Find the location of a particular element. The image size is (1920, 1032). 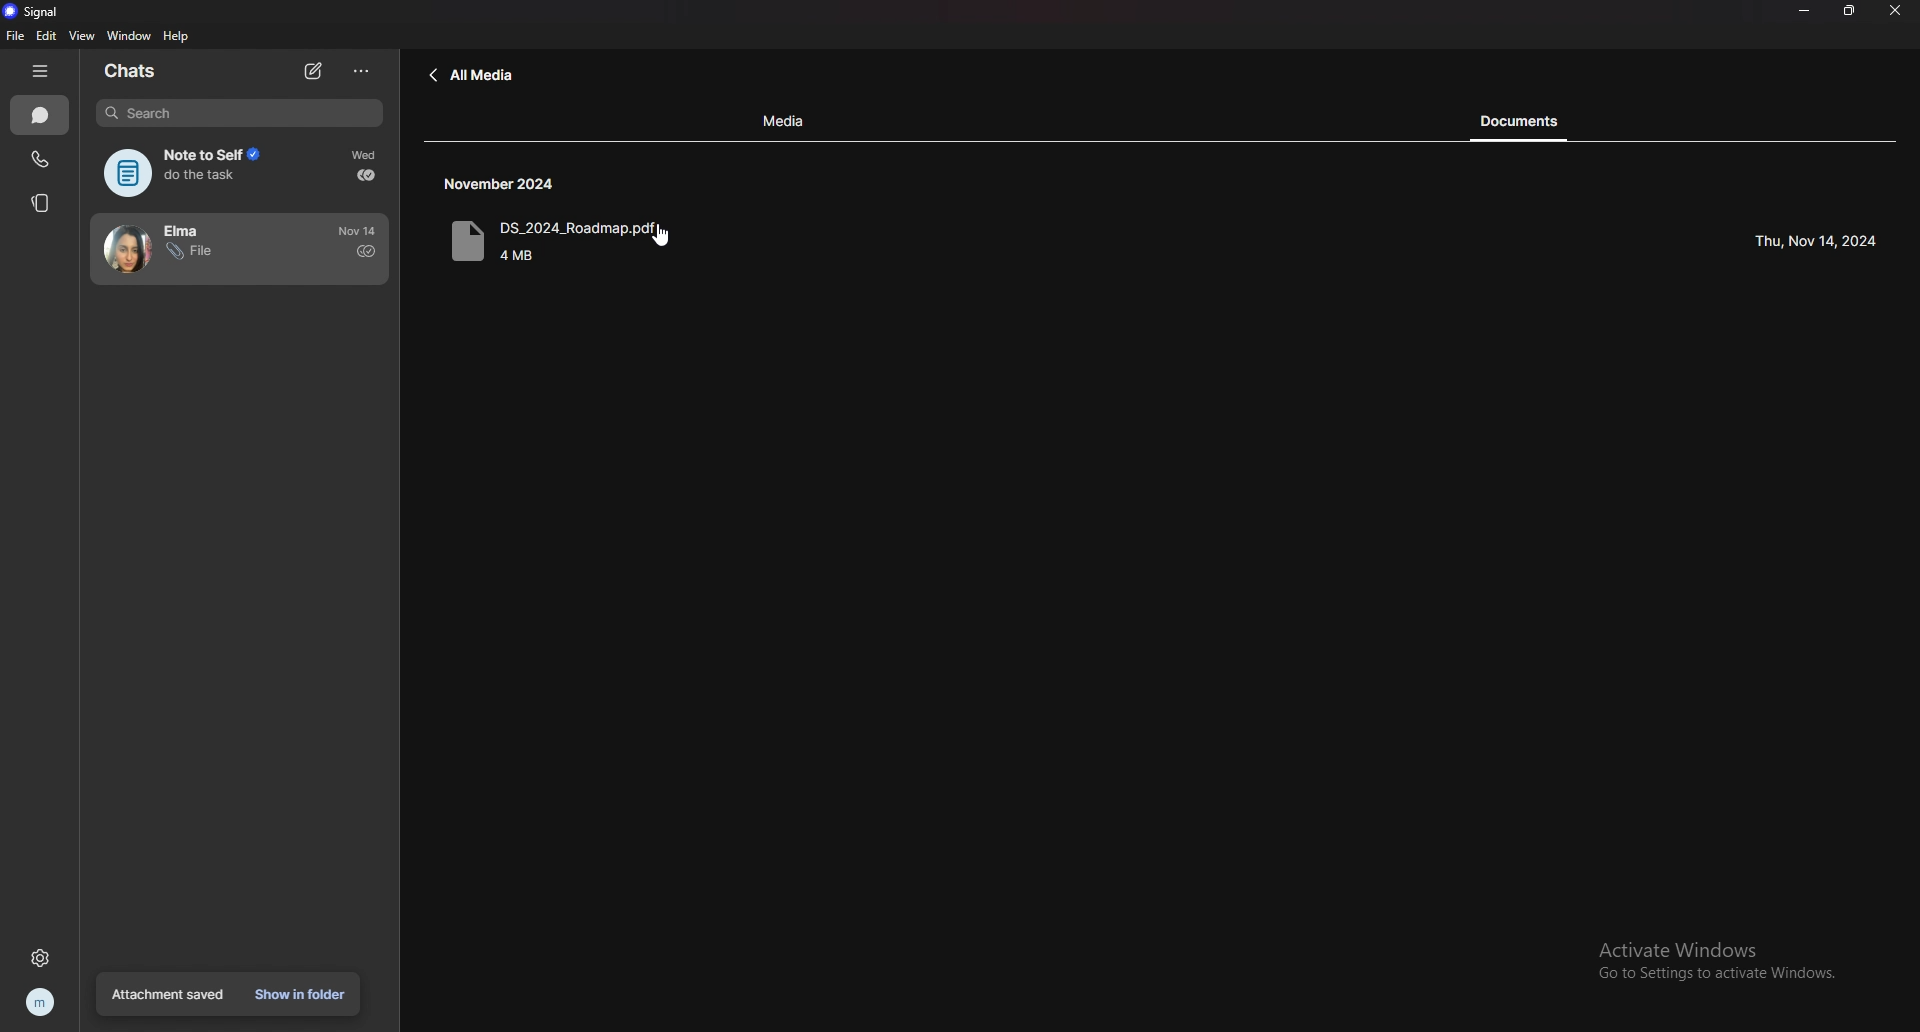

delivered is located at coordinates (366, 175).